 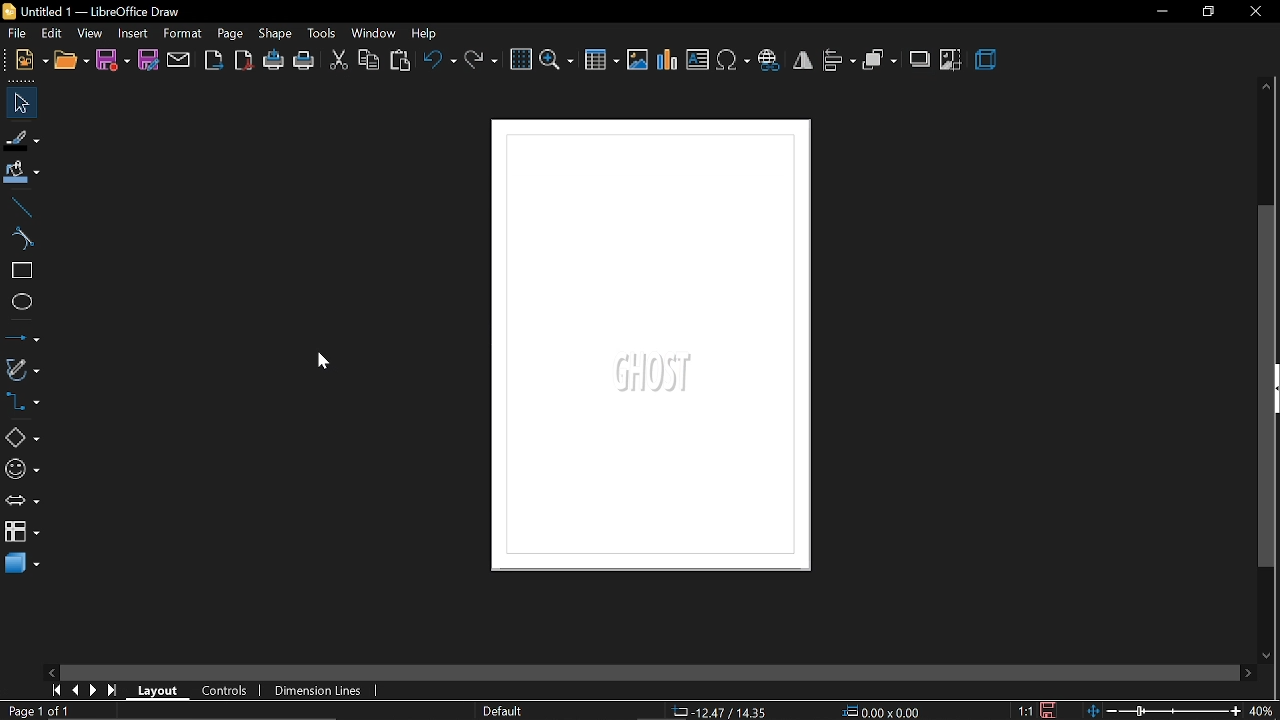 What do you see at coordinates (230, 34) in the screenshot?
I see `page` at bounding box center [230, 34].